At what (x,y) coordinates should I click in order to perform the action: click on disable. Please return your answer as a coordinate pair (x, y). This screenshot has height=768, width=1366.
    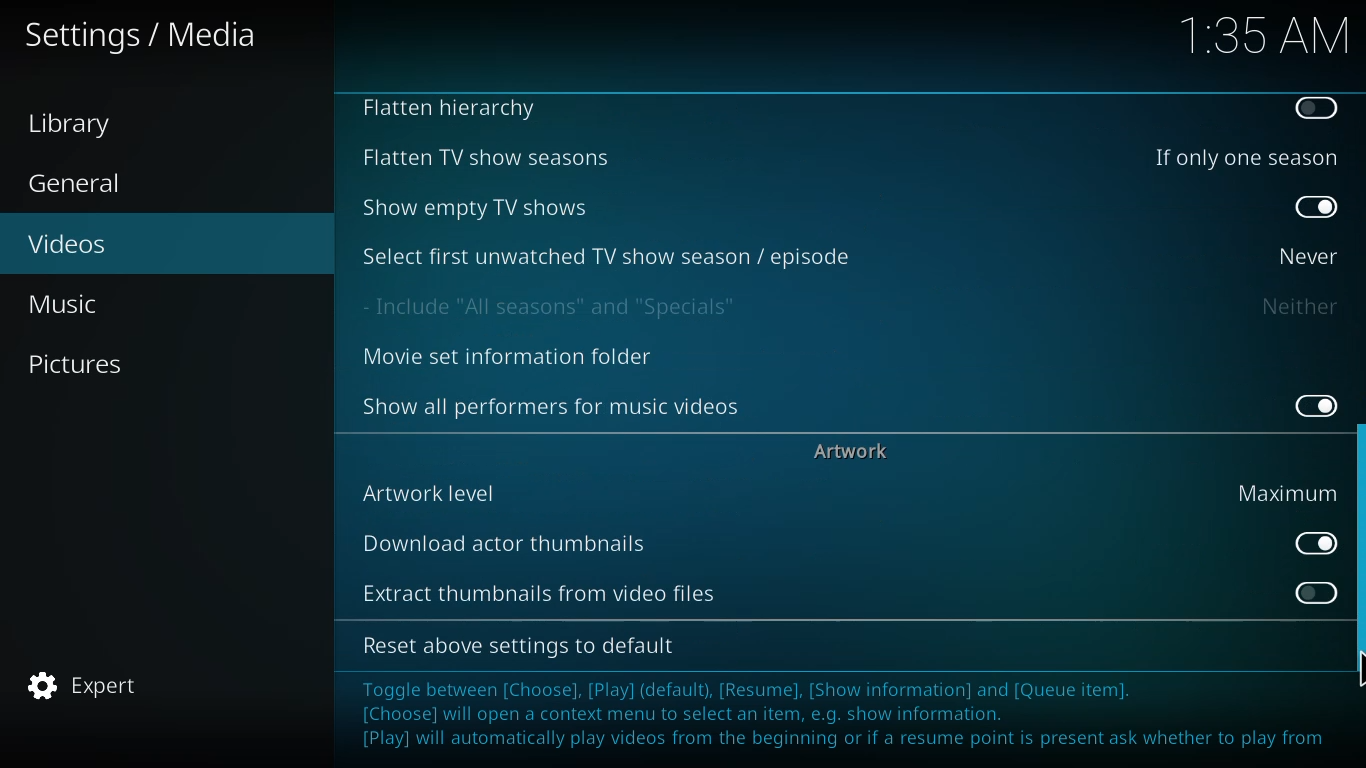
    Looking at the image, I should click on (1318, 108).